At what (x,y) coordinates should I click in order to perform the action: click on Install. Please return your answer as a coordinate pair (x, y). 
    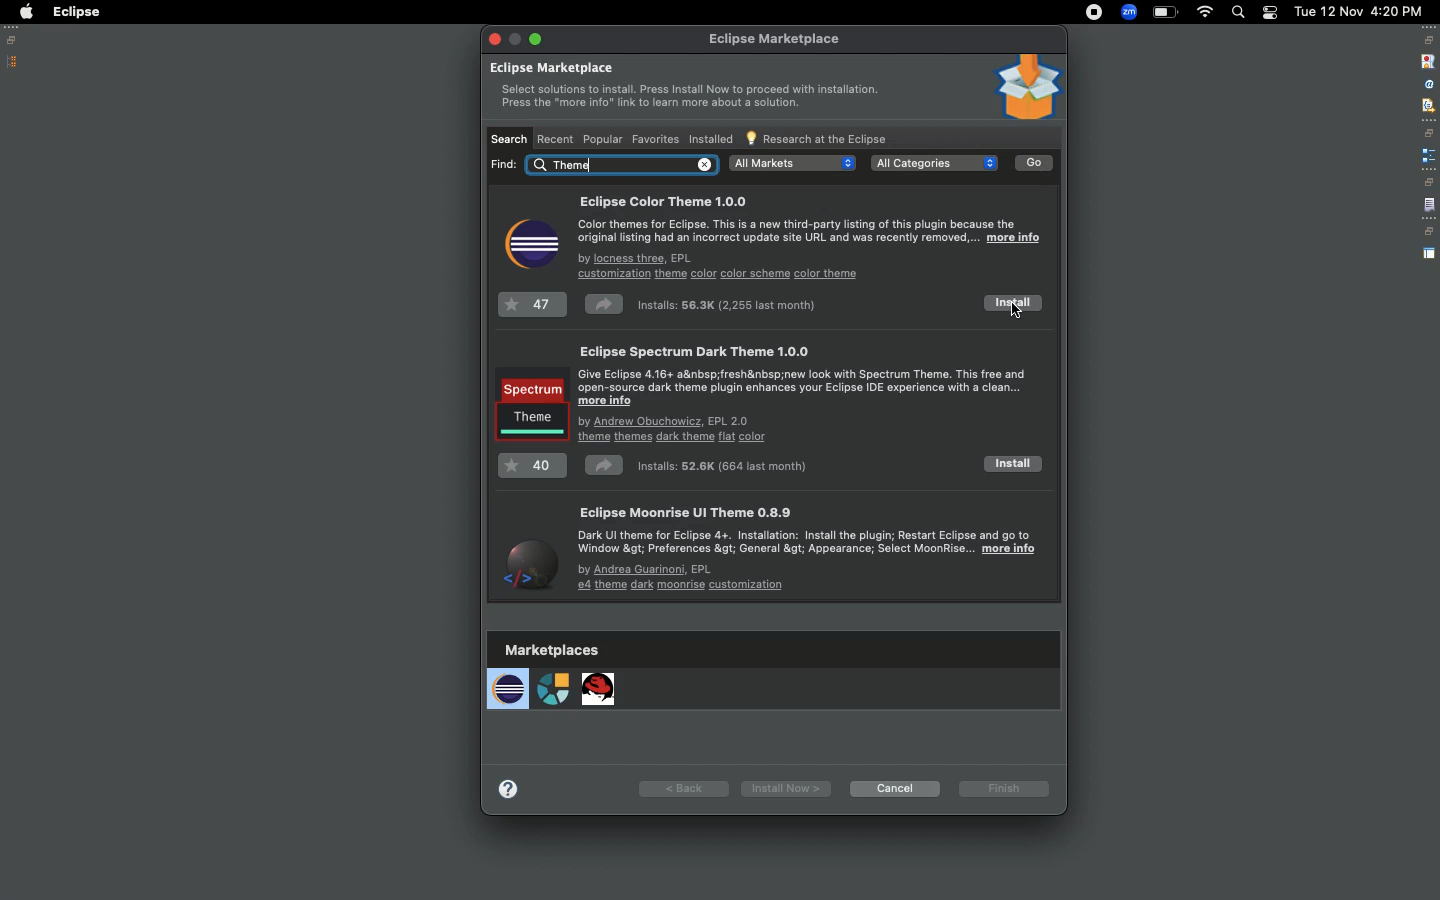
    Looking at the image, I should click on (1016, 303).